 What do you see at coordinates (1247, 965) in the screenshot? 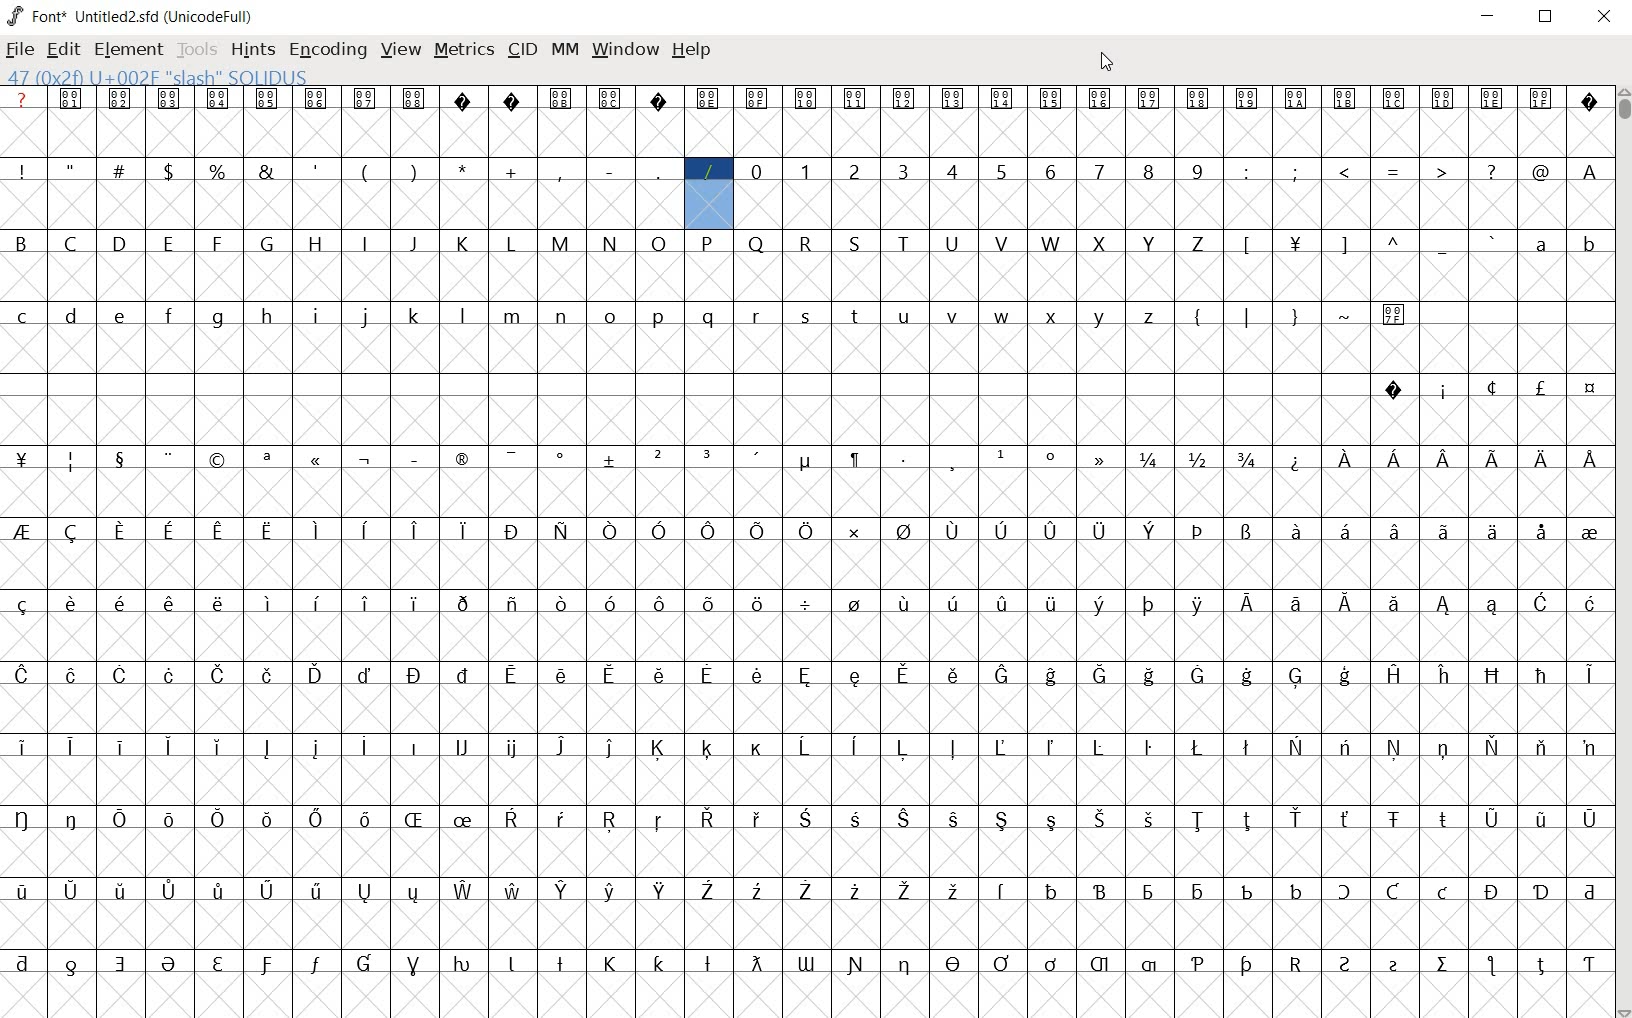
I see `glyph` at bounding box center [1247, 965].